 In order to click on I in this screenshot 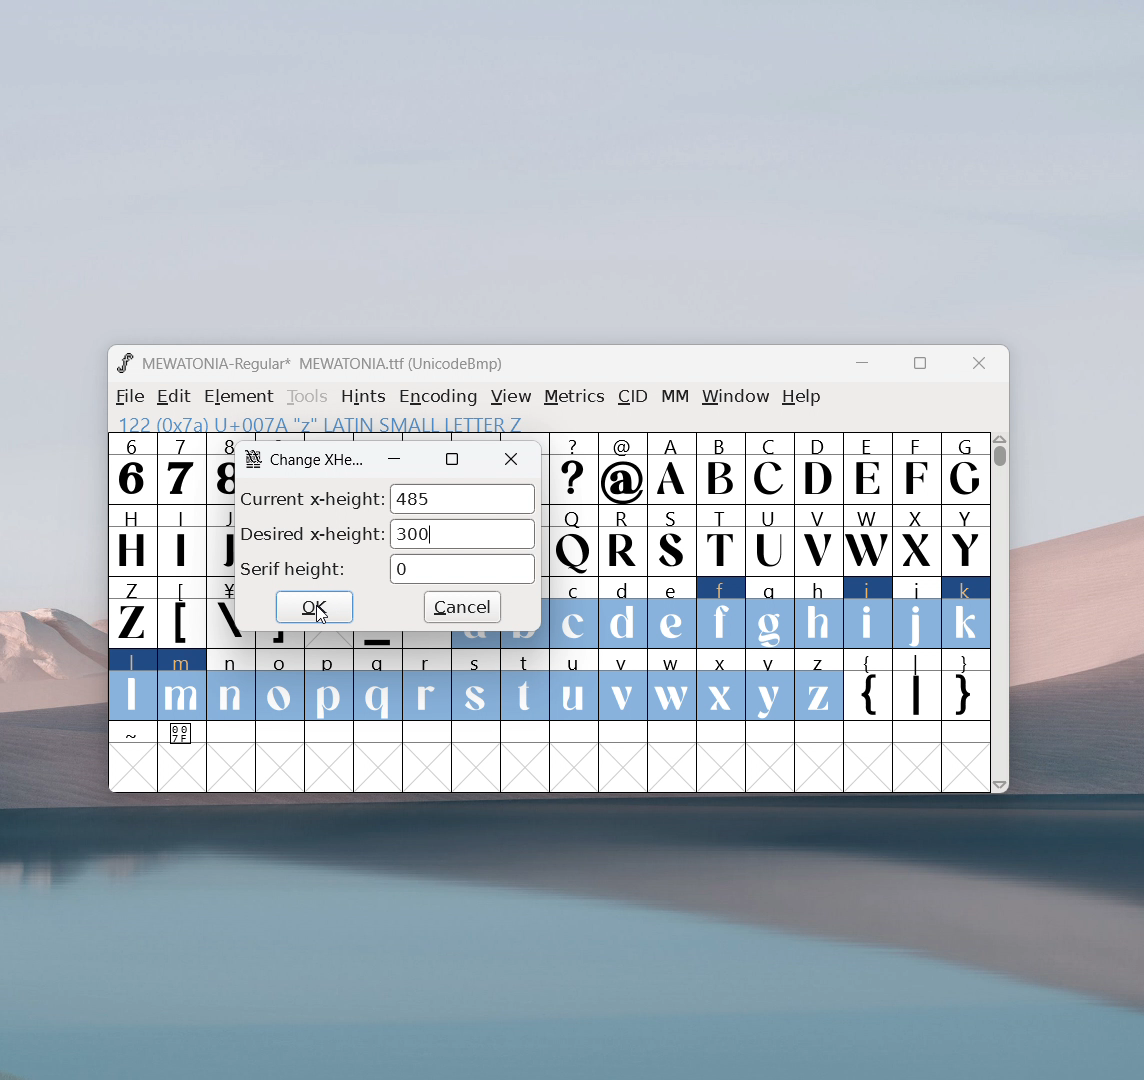, I will do `click(181, 539)`.